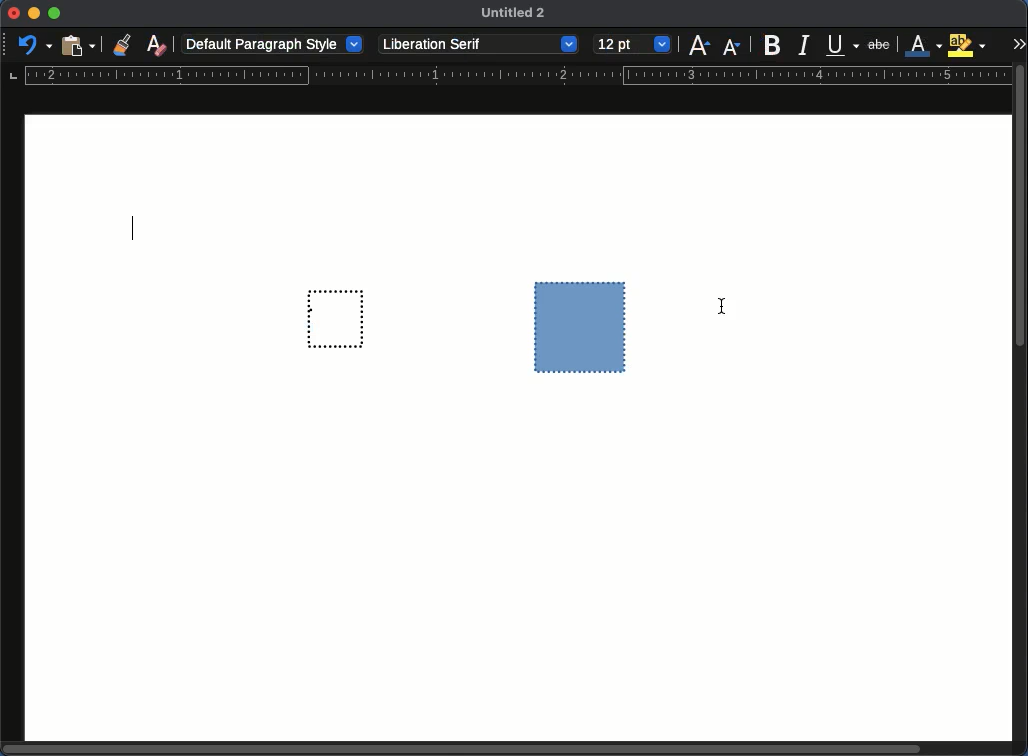  Describe the element at coordinates (158, 44) in the screenshot. I see `clear formatting` at that location.